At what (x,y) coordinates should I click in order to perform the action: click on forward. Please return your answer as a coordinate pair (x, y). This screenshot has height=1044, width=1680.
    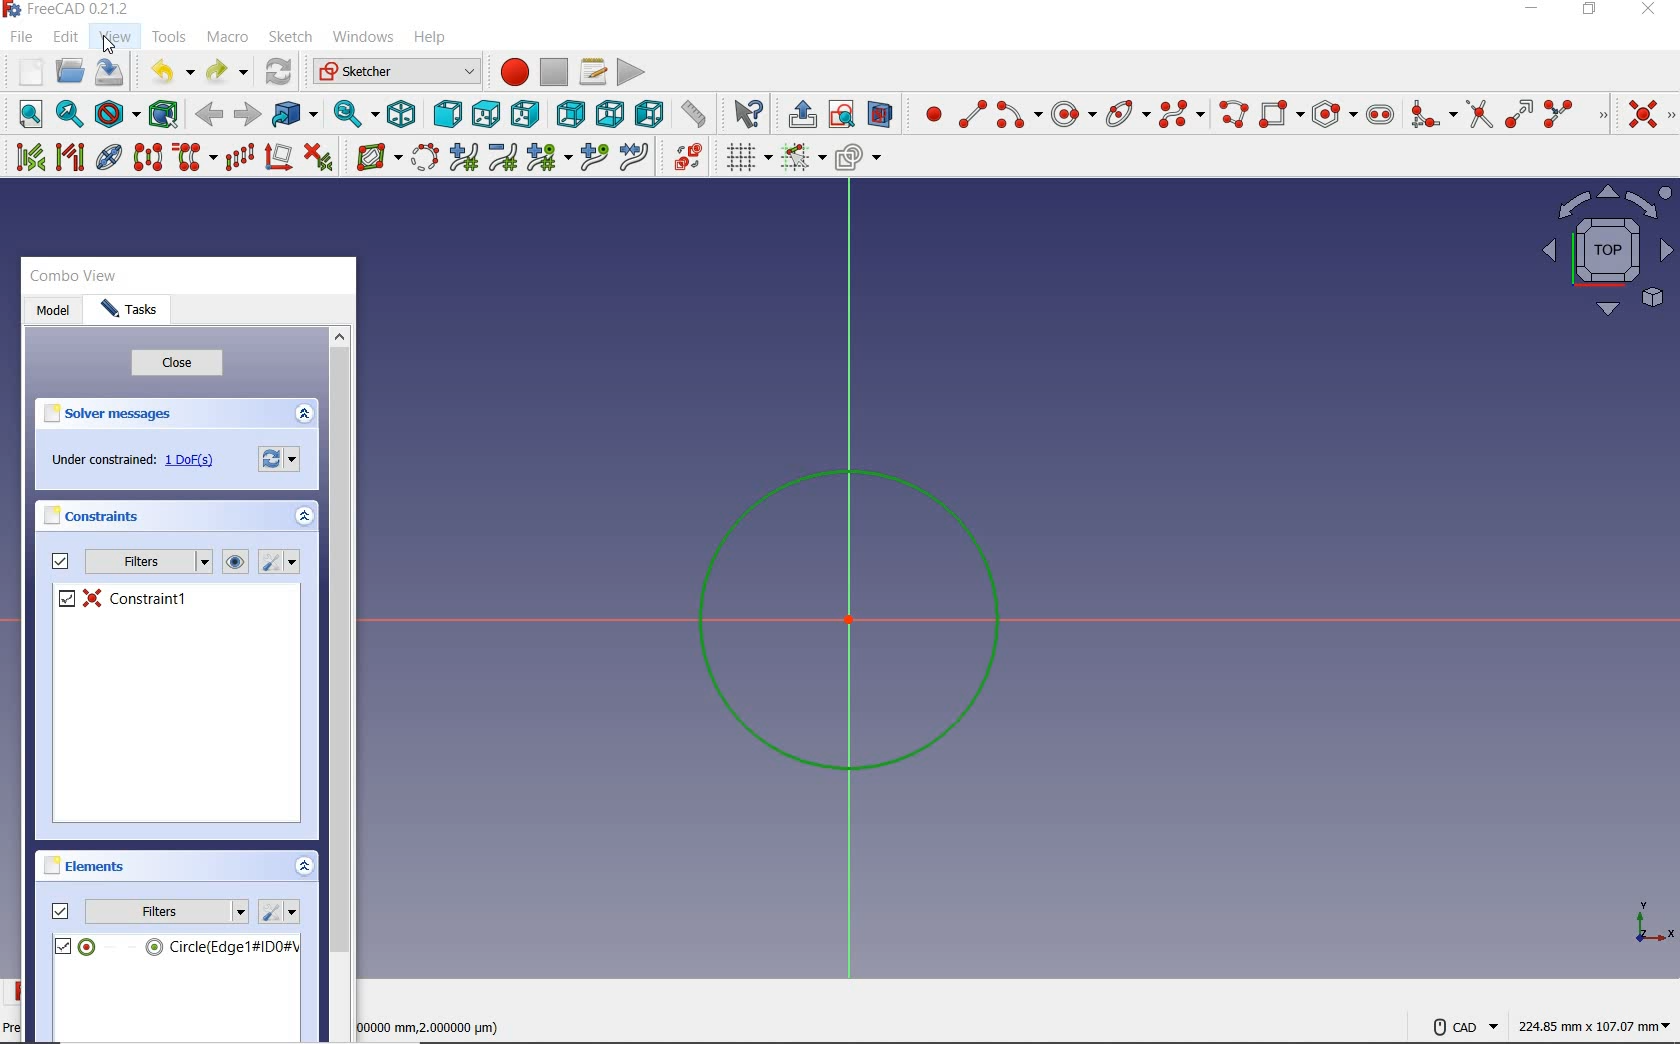
    Looking at the image, I should click on (248, 116).